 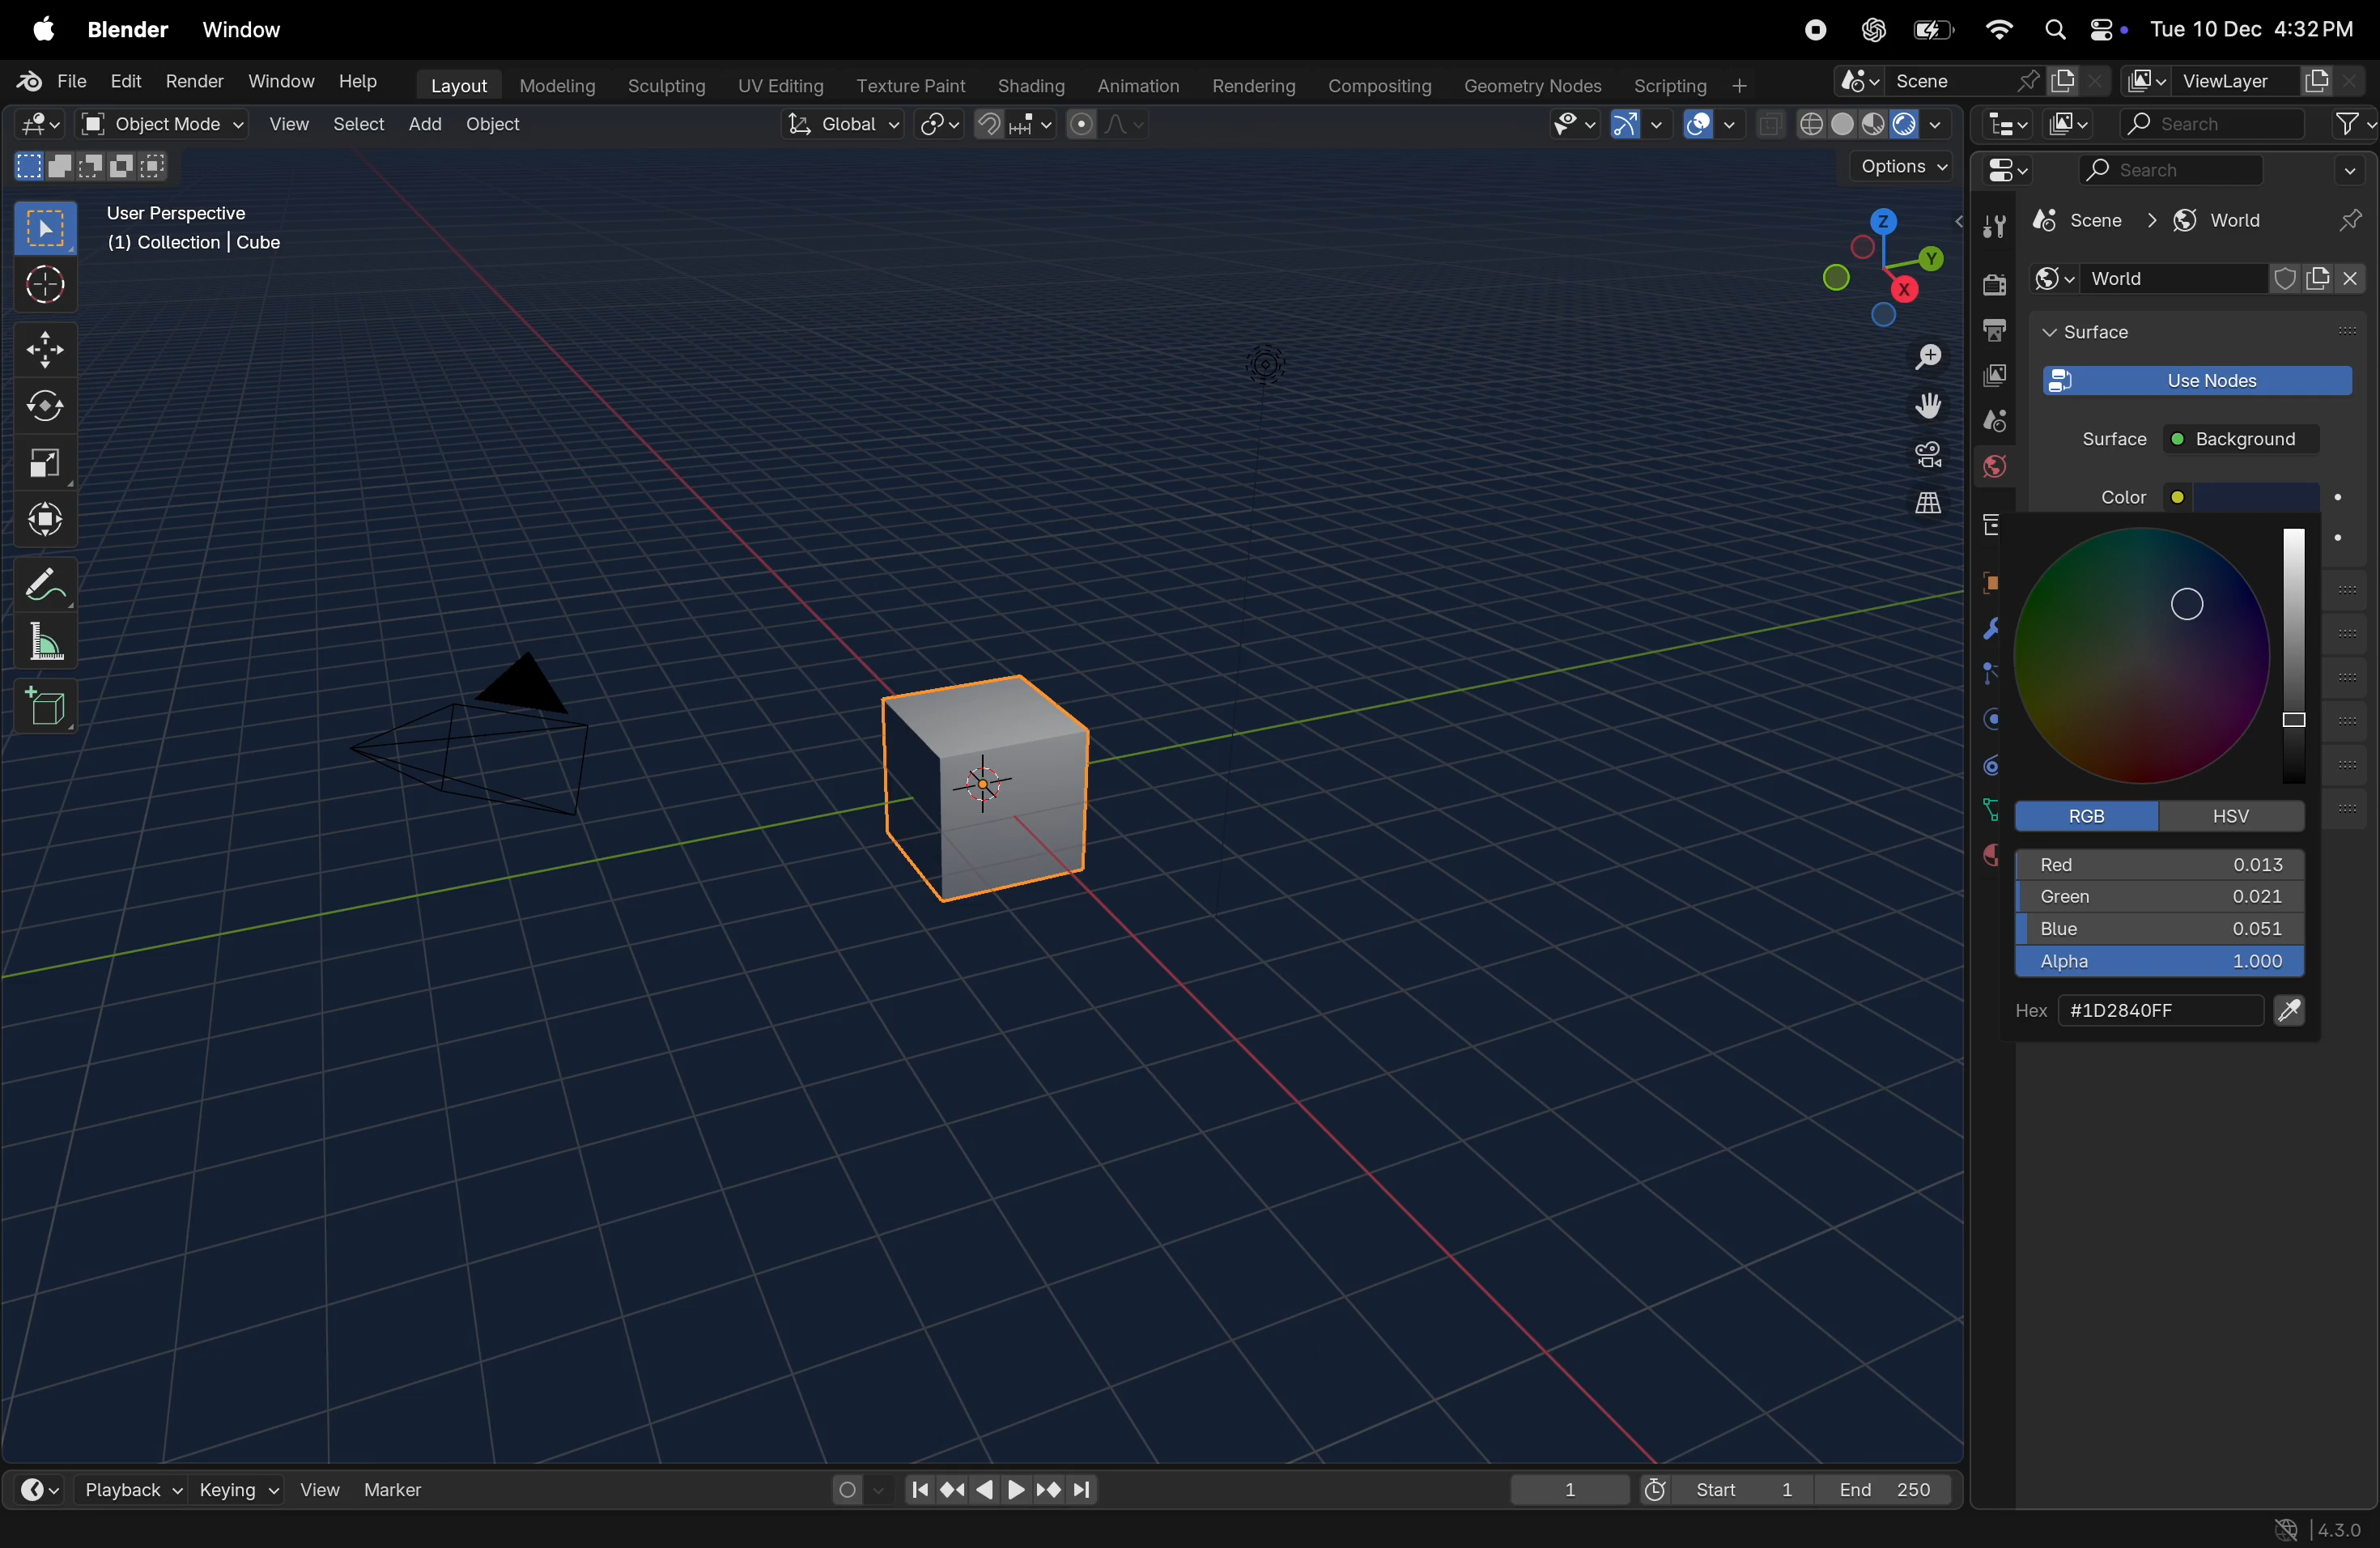 What do you see at coordinates (1573, 125) in the screenshot?
I see `Visibility` at bounding box center [1573, 125].